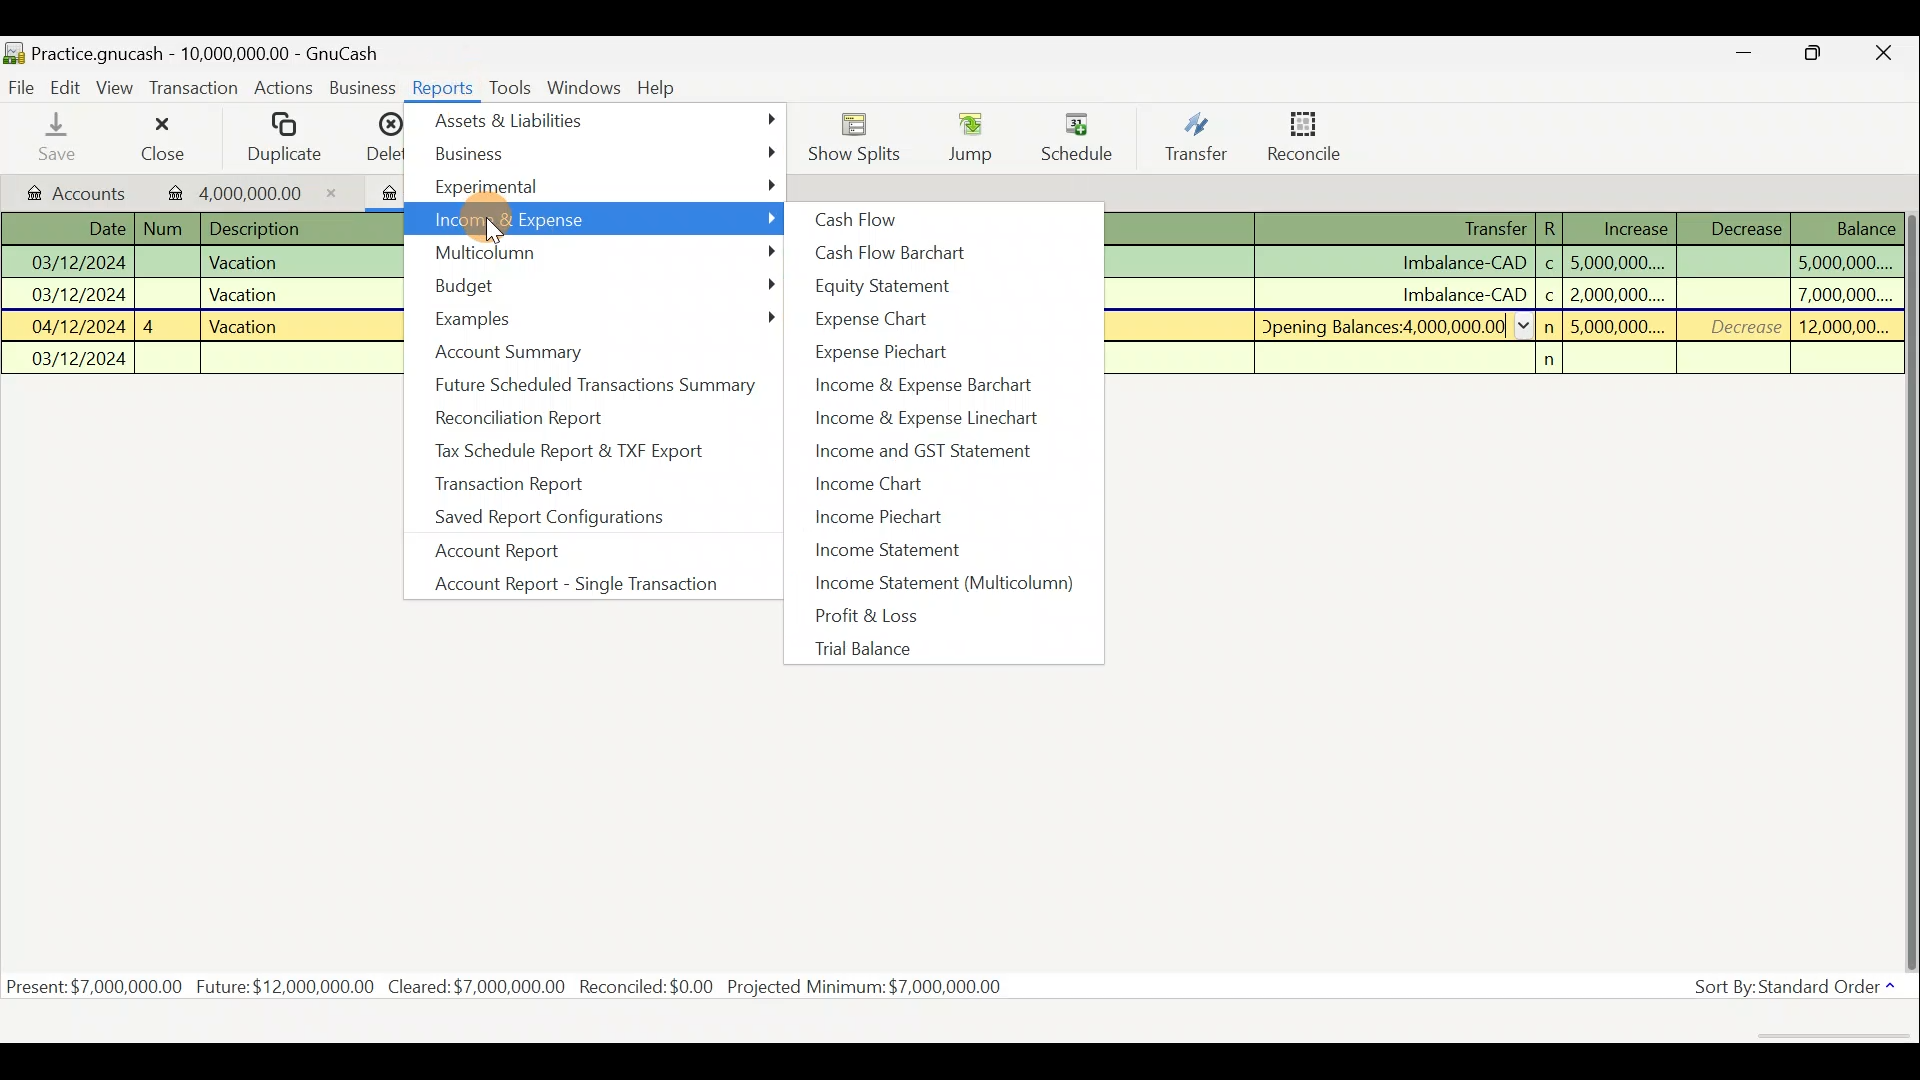 This screenshot has width=1920, height=1080. What do you see at coordinates (971, 133) in the screenshot?
I see `Jump` at bounding box center [971, 133].